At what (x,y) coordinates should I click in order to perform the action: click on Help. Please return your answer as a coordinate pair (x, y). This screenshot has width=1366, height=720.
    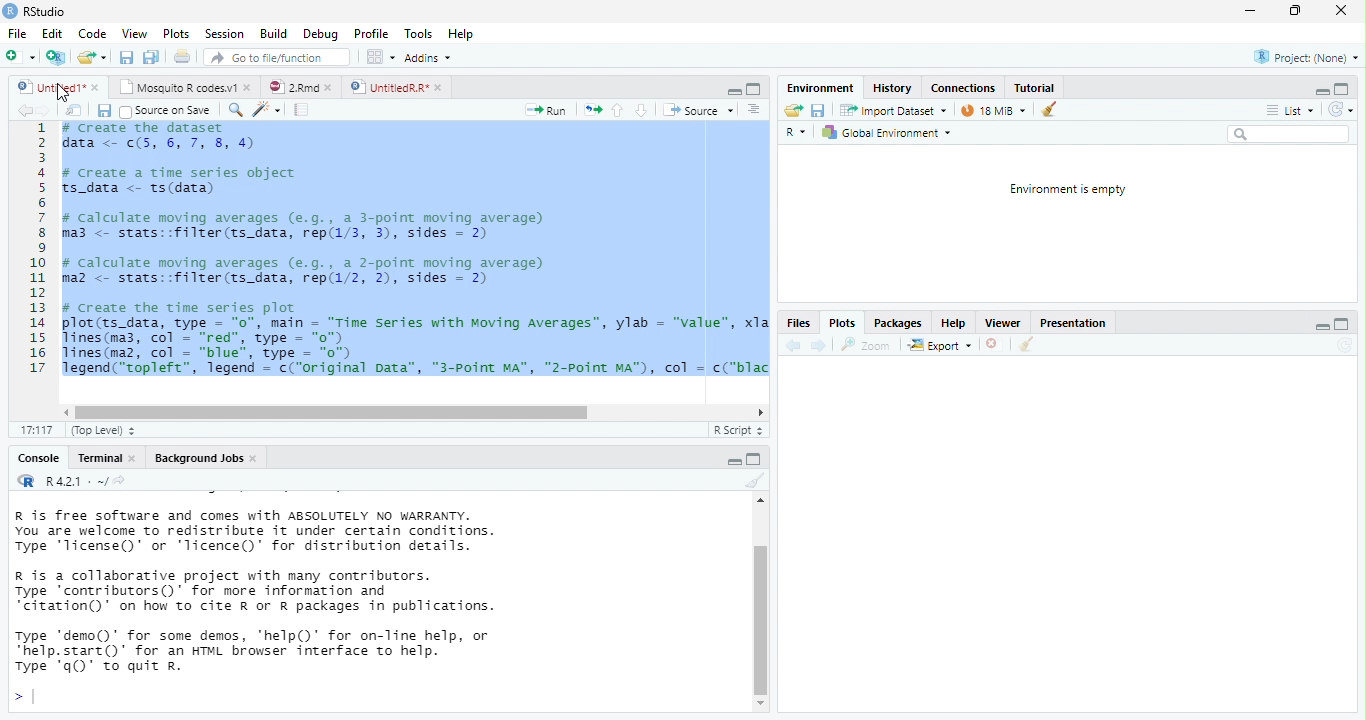
    Looking at the image, I should click on (951, 323).